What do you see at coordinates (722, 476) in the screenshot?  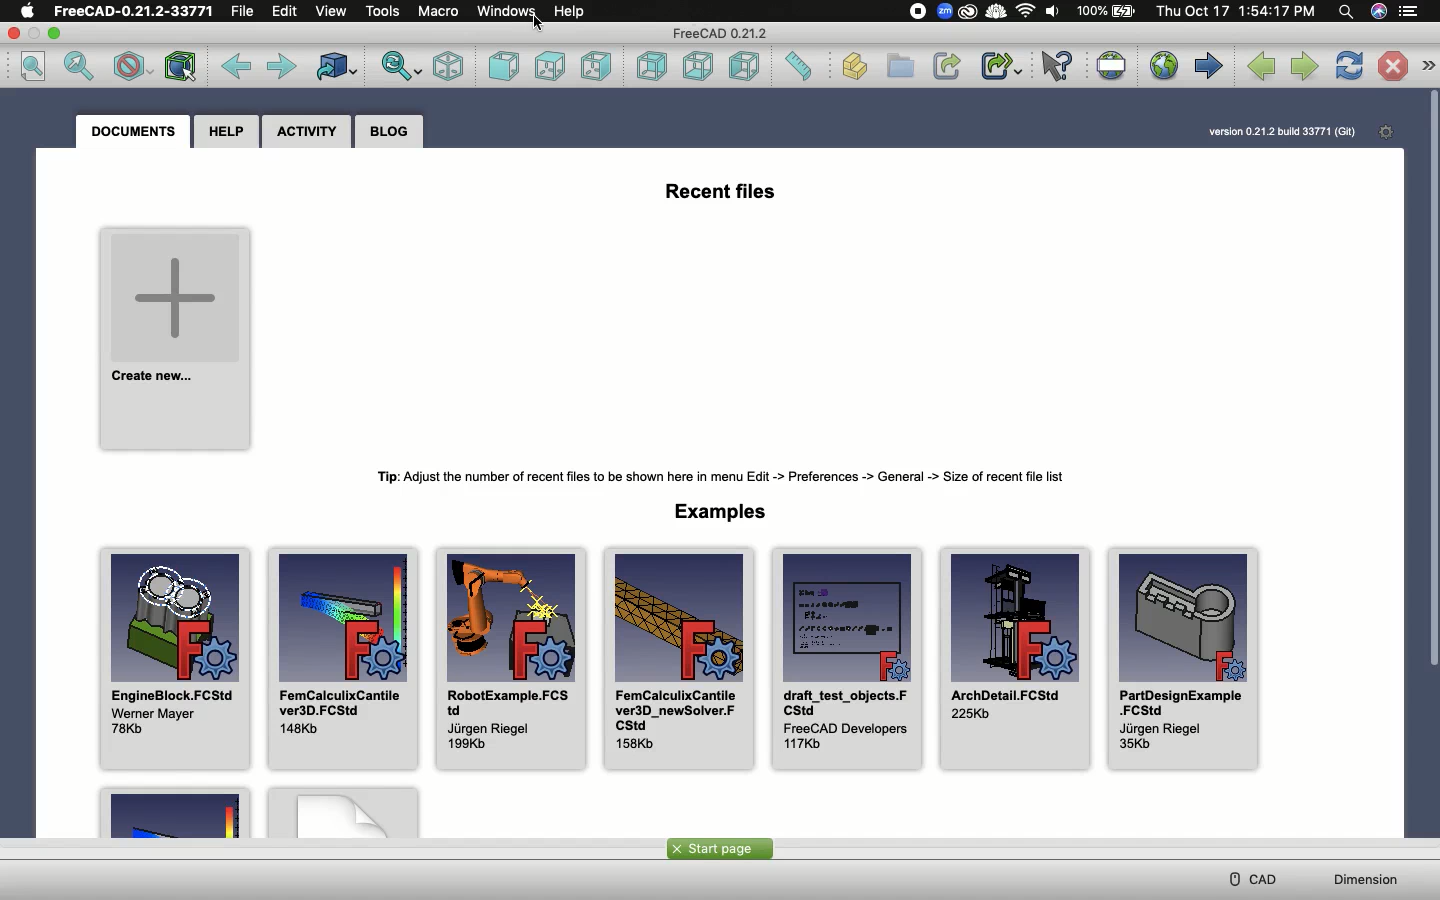 I see `Tip` at bounding box center [722, 476].